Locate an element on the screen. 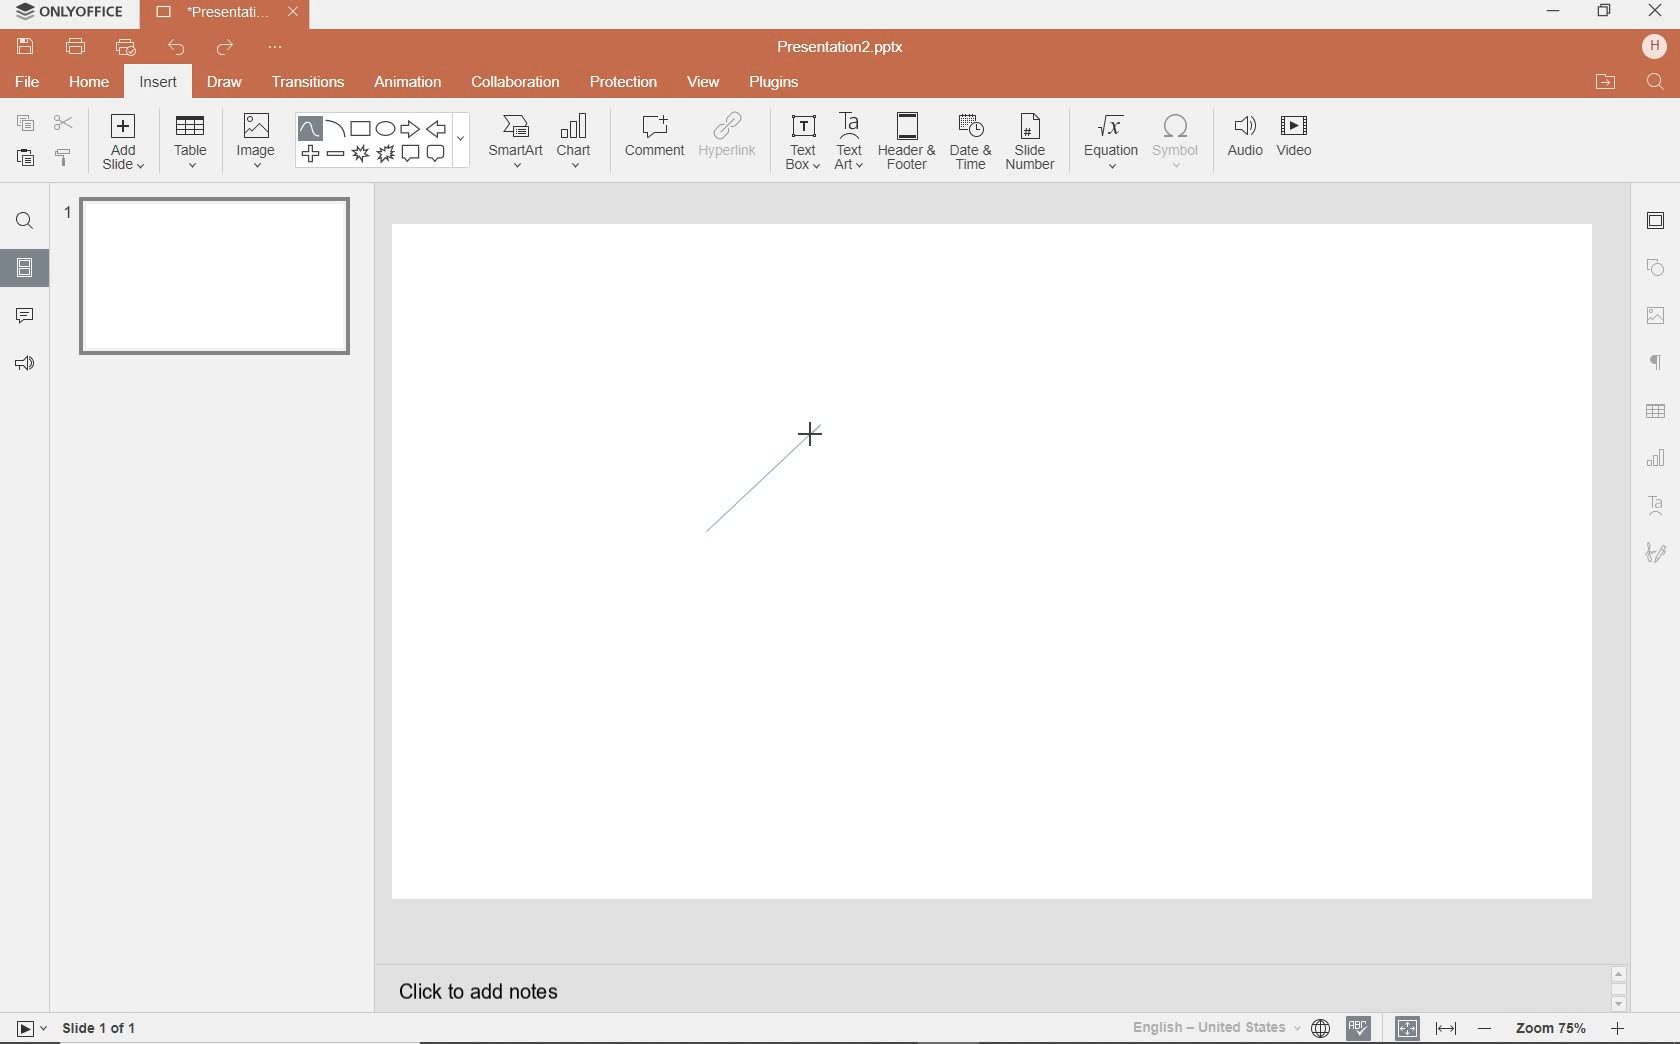 The width and height of the screenshot is (1680, 1044). EQUATION is located at coordinates (1111, 139).